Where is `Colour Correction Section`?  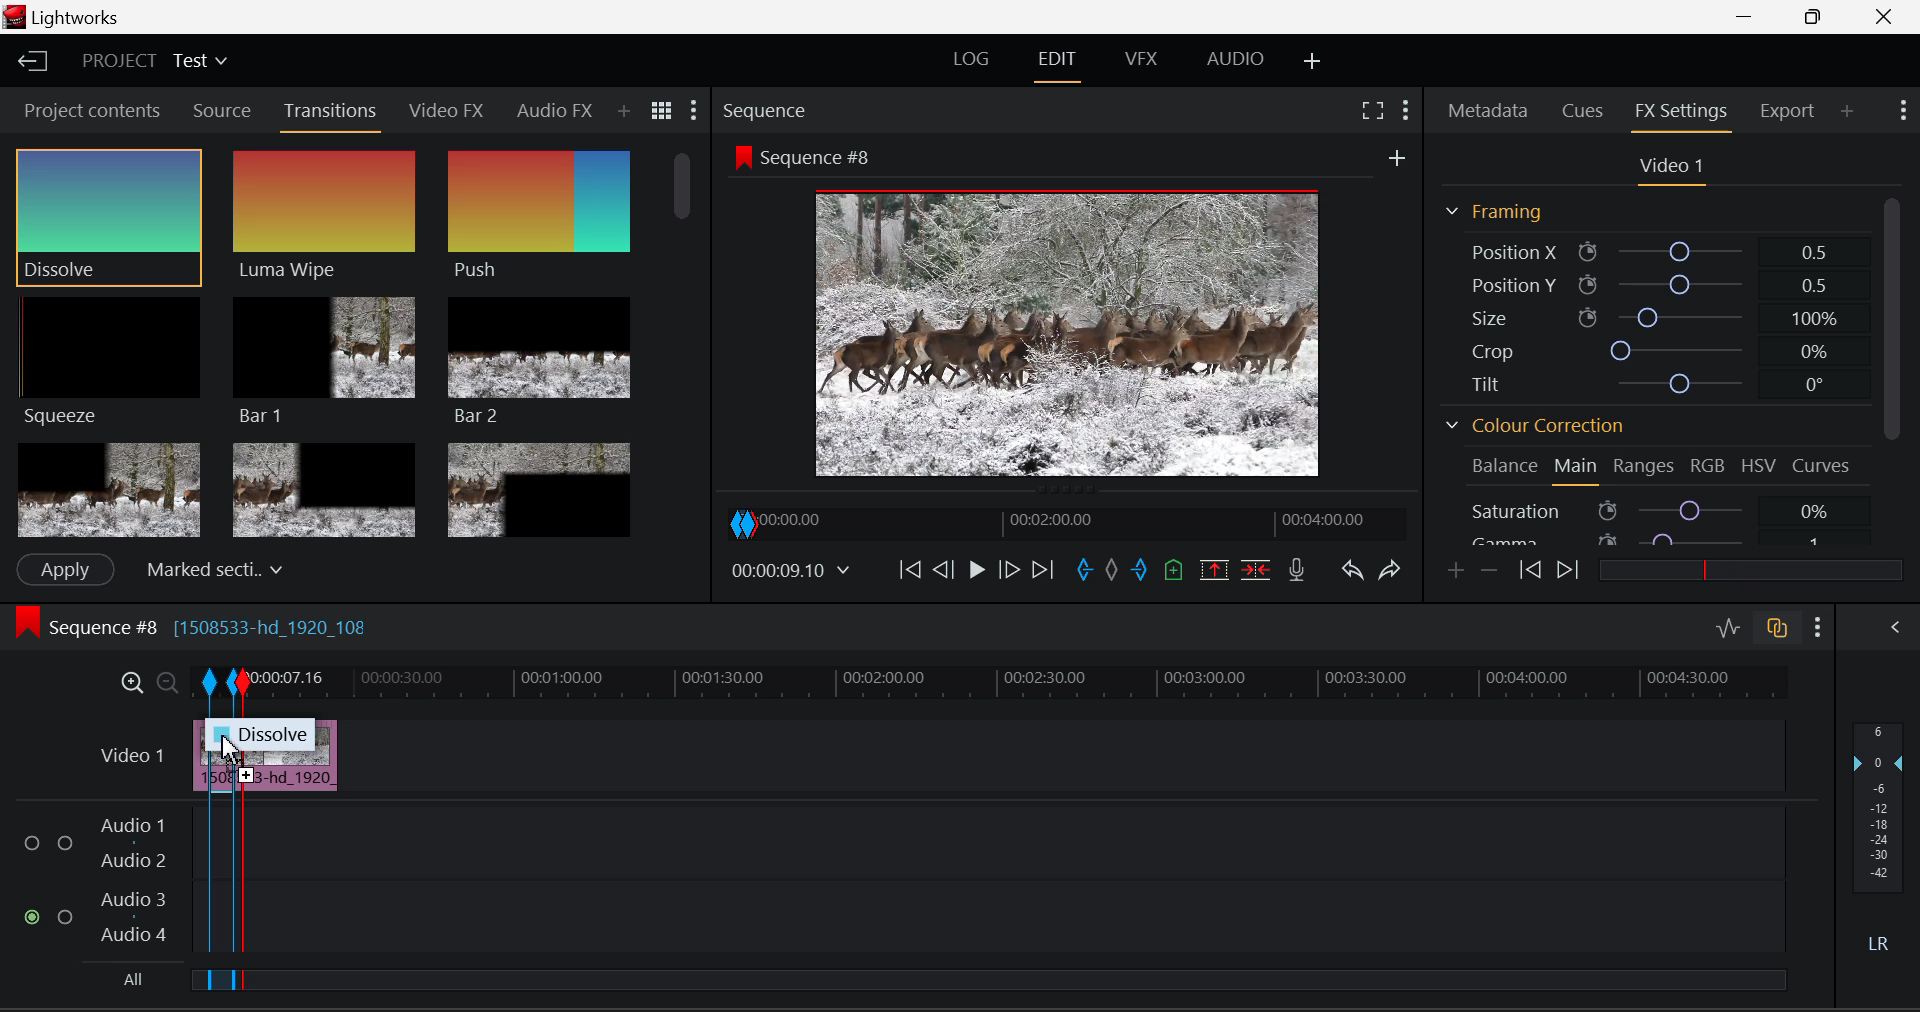 Colour Correction Section is located at coordinates (1536, 427).